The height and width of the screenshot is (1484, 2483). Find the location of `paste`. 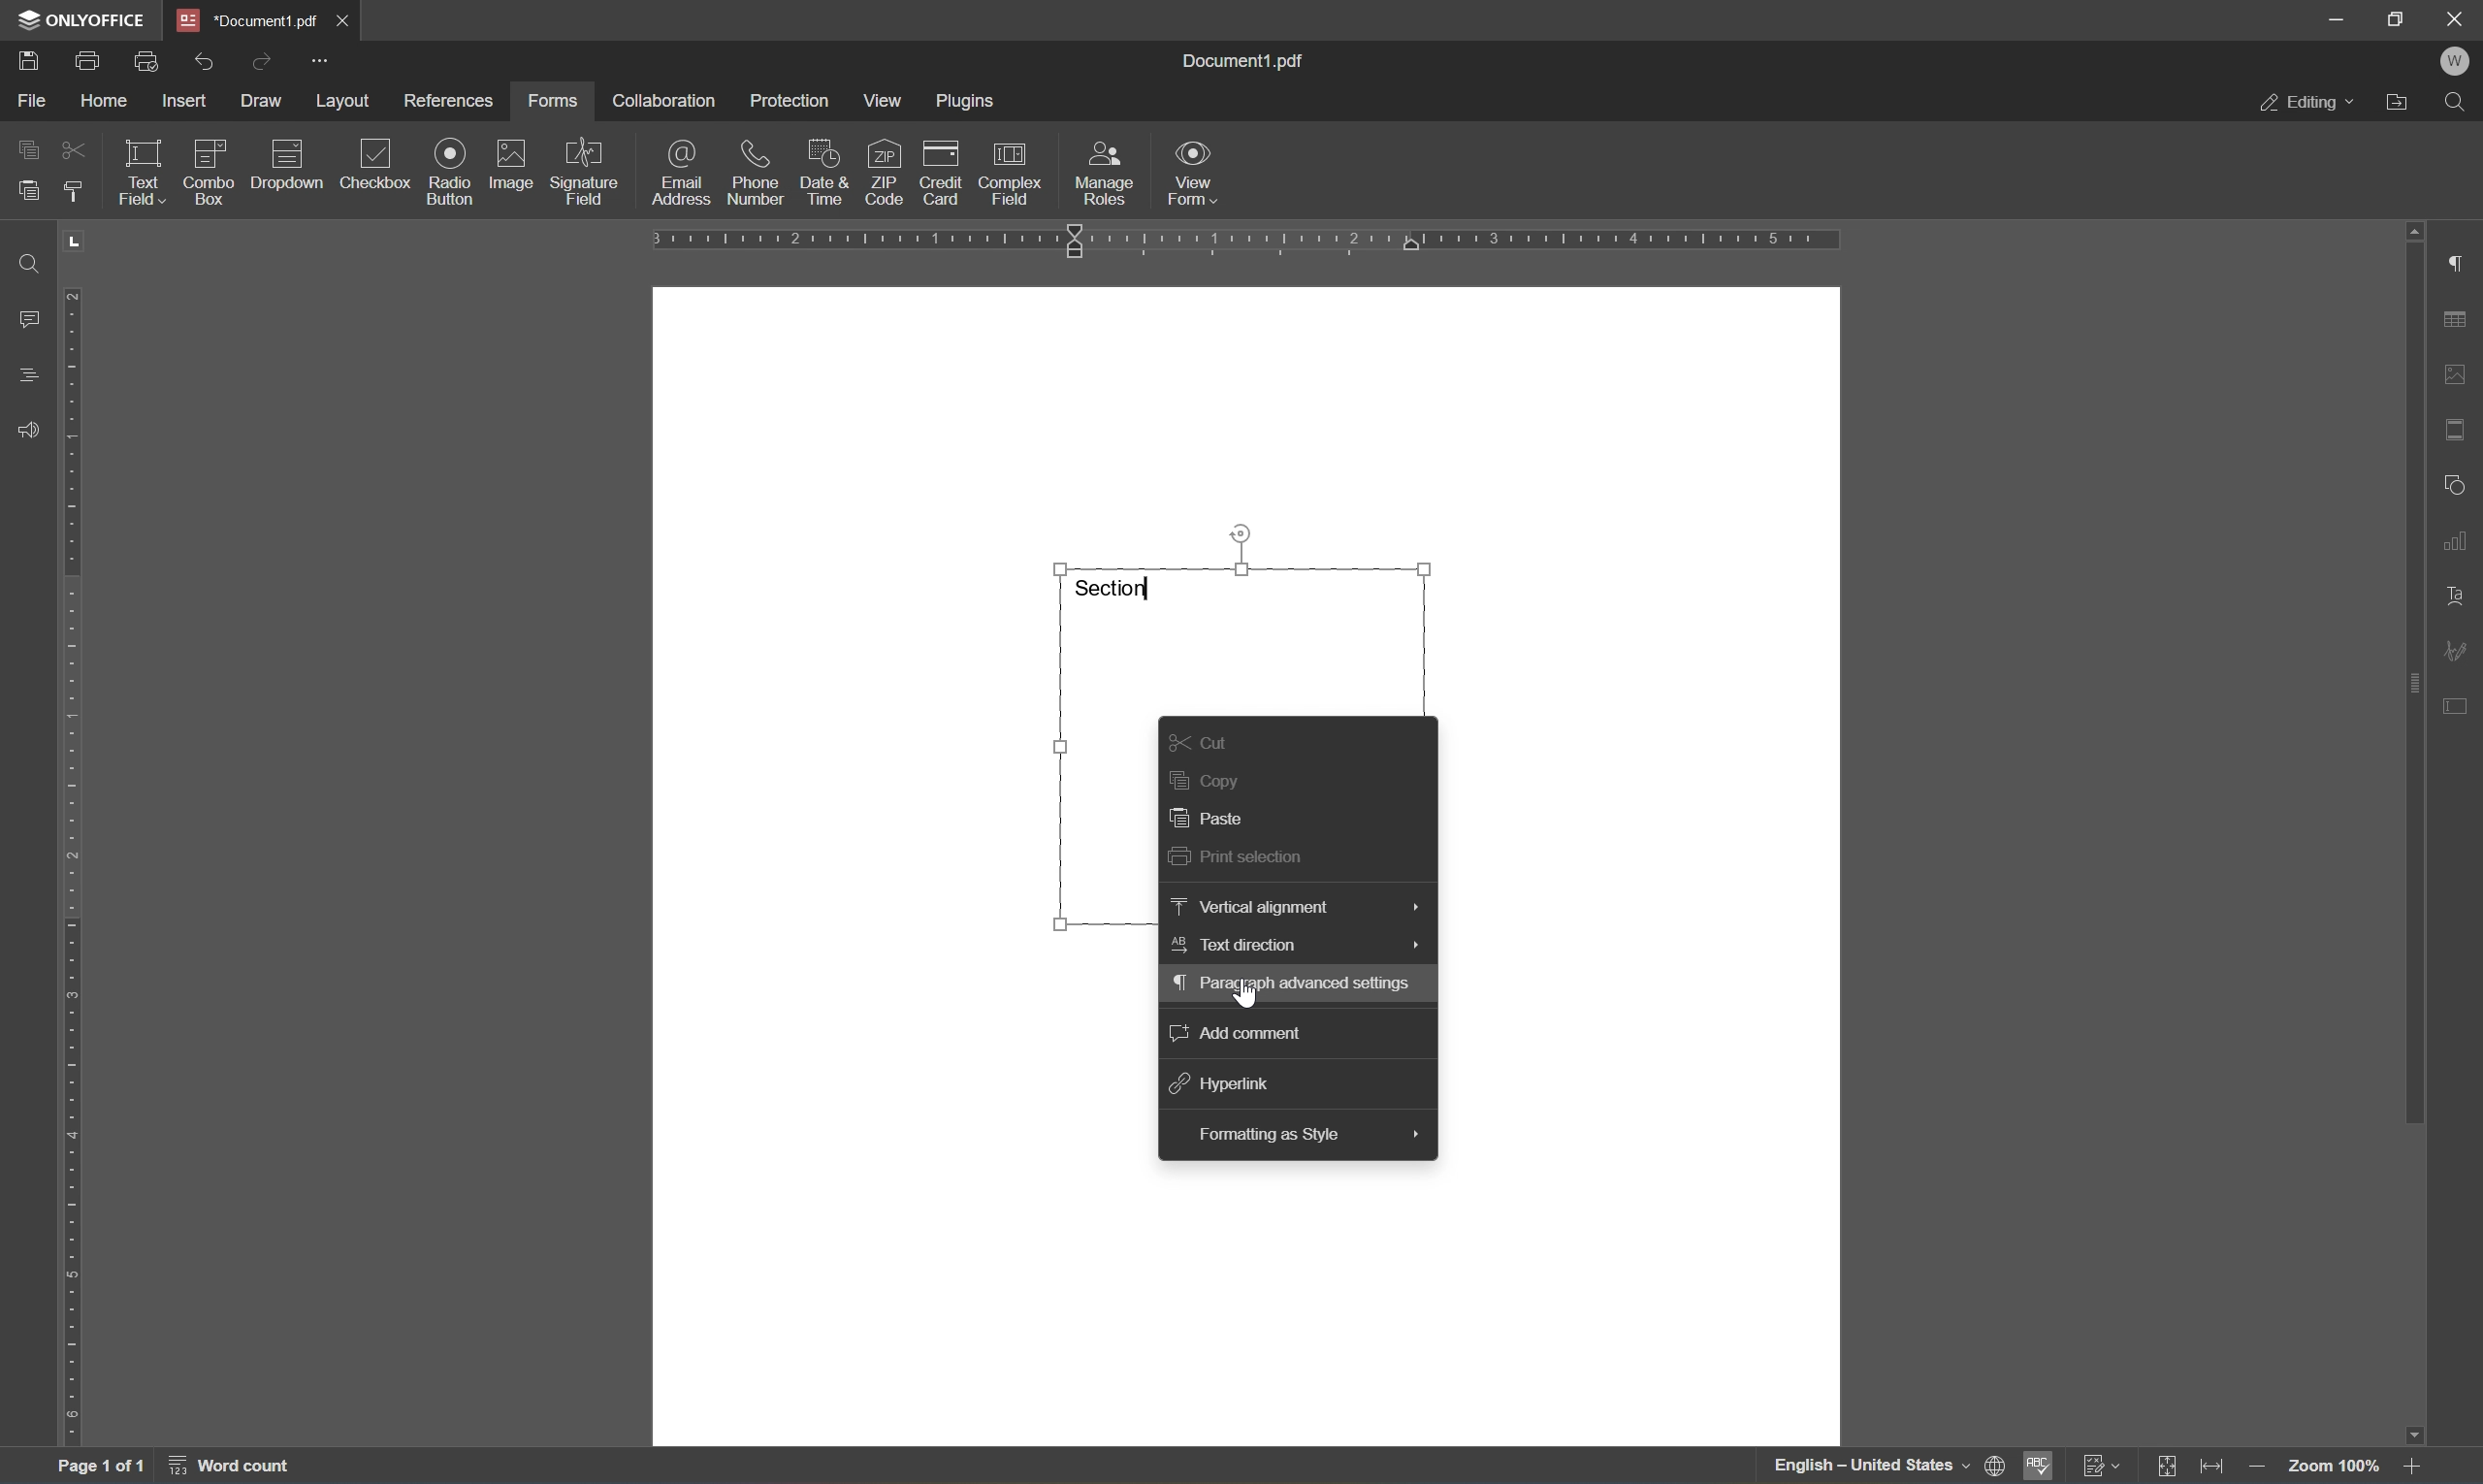

paste is located at coordinates (1220, 819).